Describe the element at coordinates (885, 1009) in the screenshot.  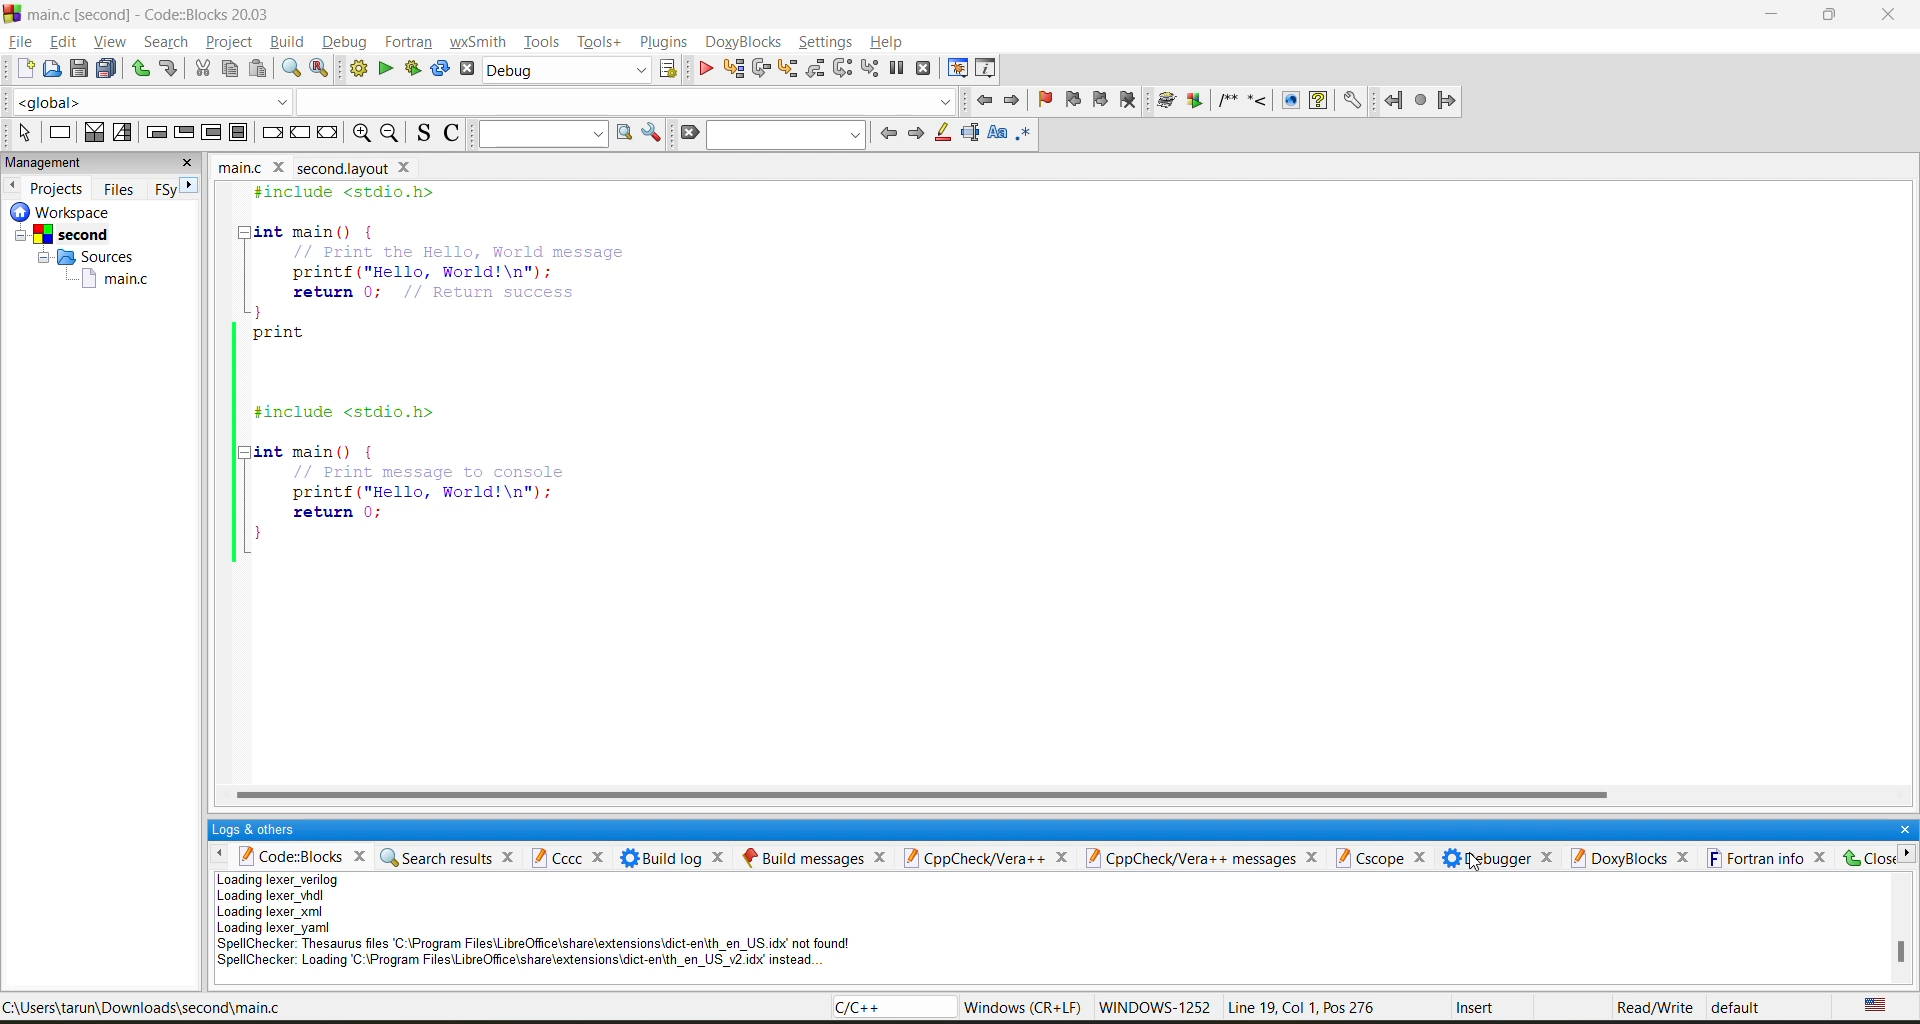
I see `language` at that location.